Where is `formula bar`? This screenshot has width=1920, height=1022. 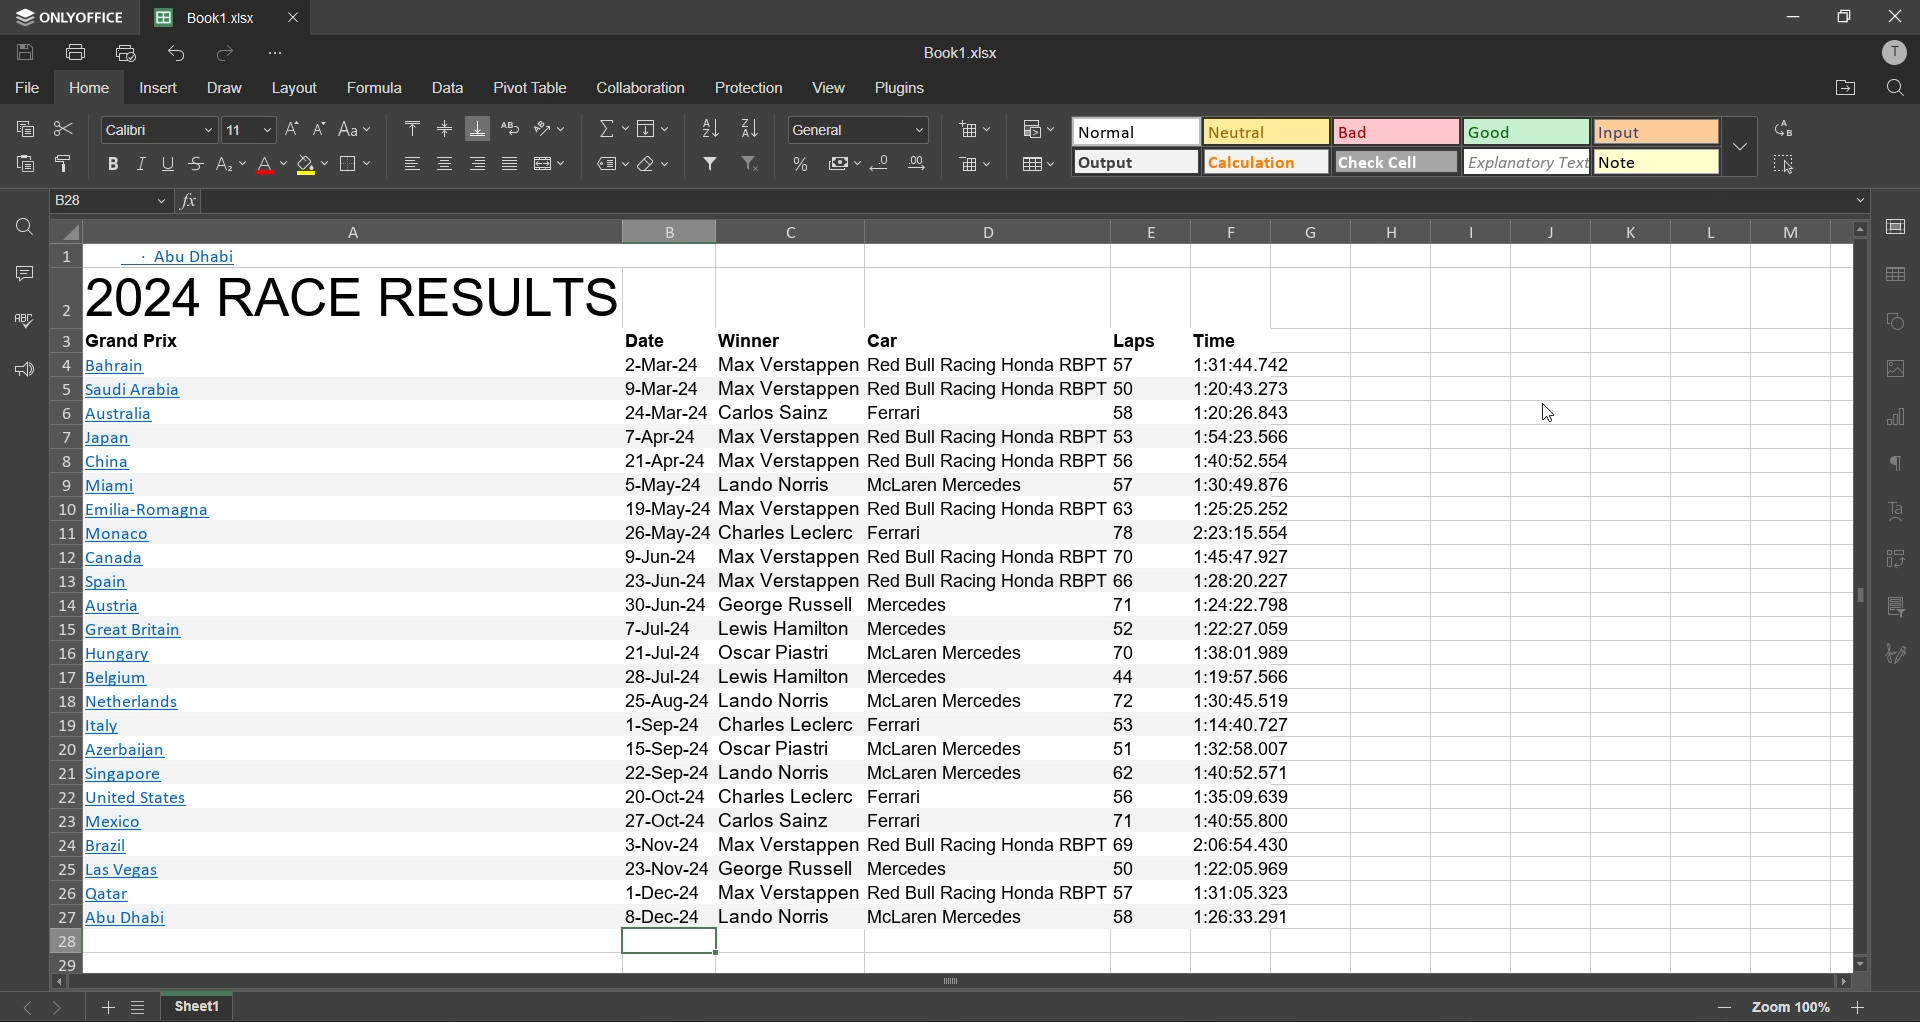 formula bar is located at coordinates (1042, 202).